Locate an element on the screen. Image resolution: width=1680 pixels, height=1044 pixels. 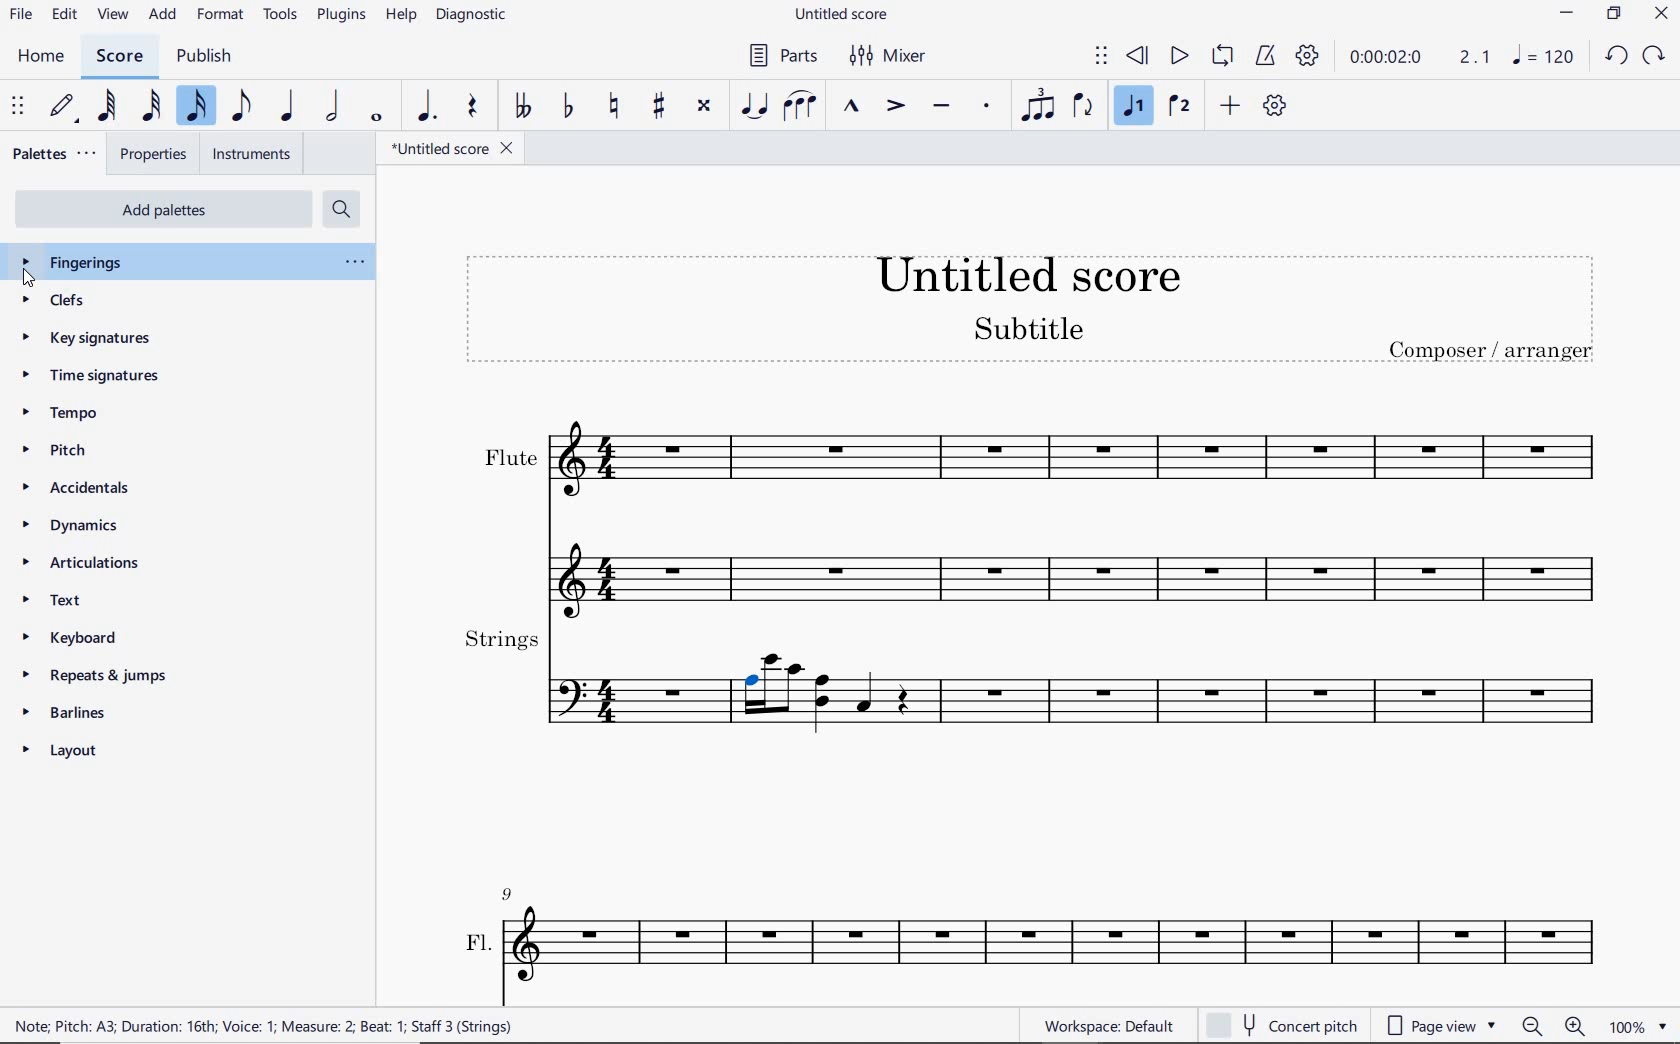
home is located at coordinates (40, 56).